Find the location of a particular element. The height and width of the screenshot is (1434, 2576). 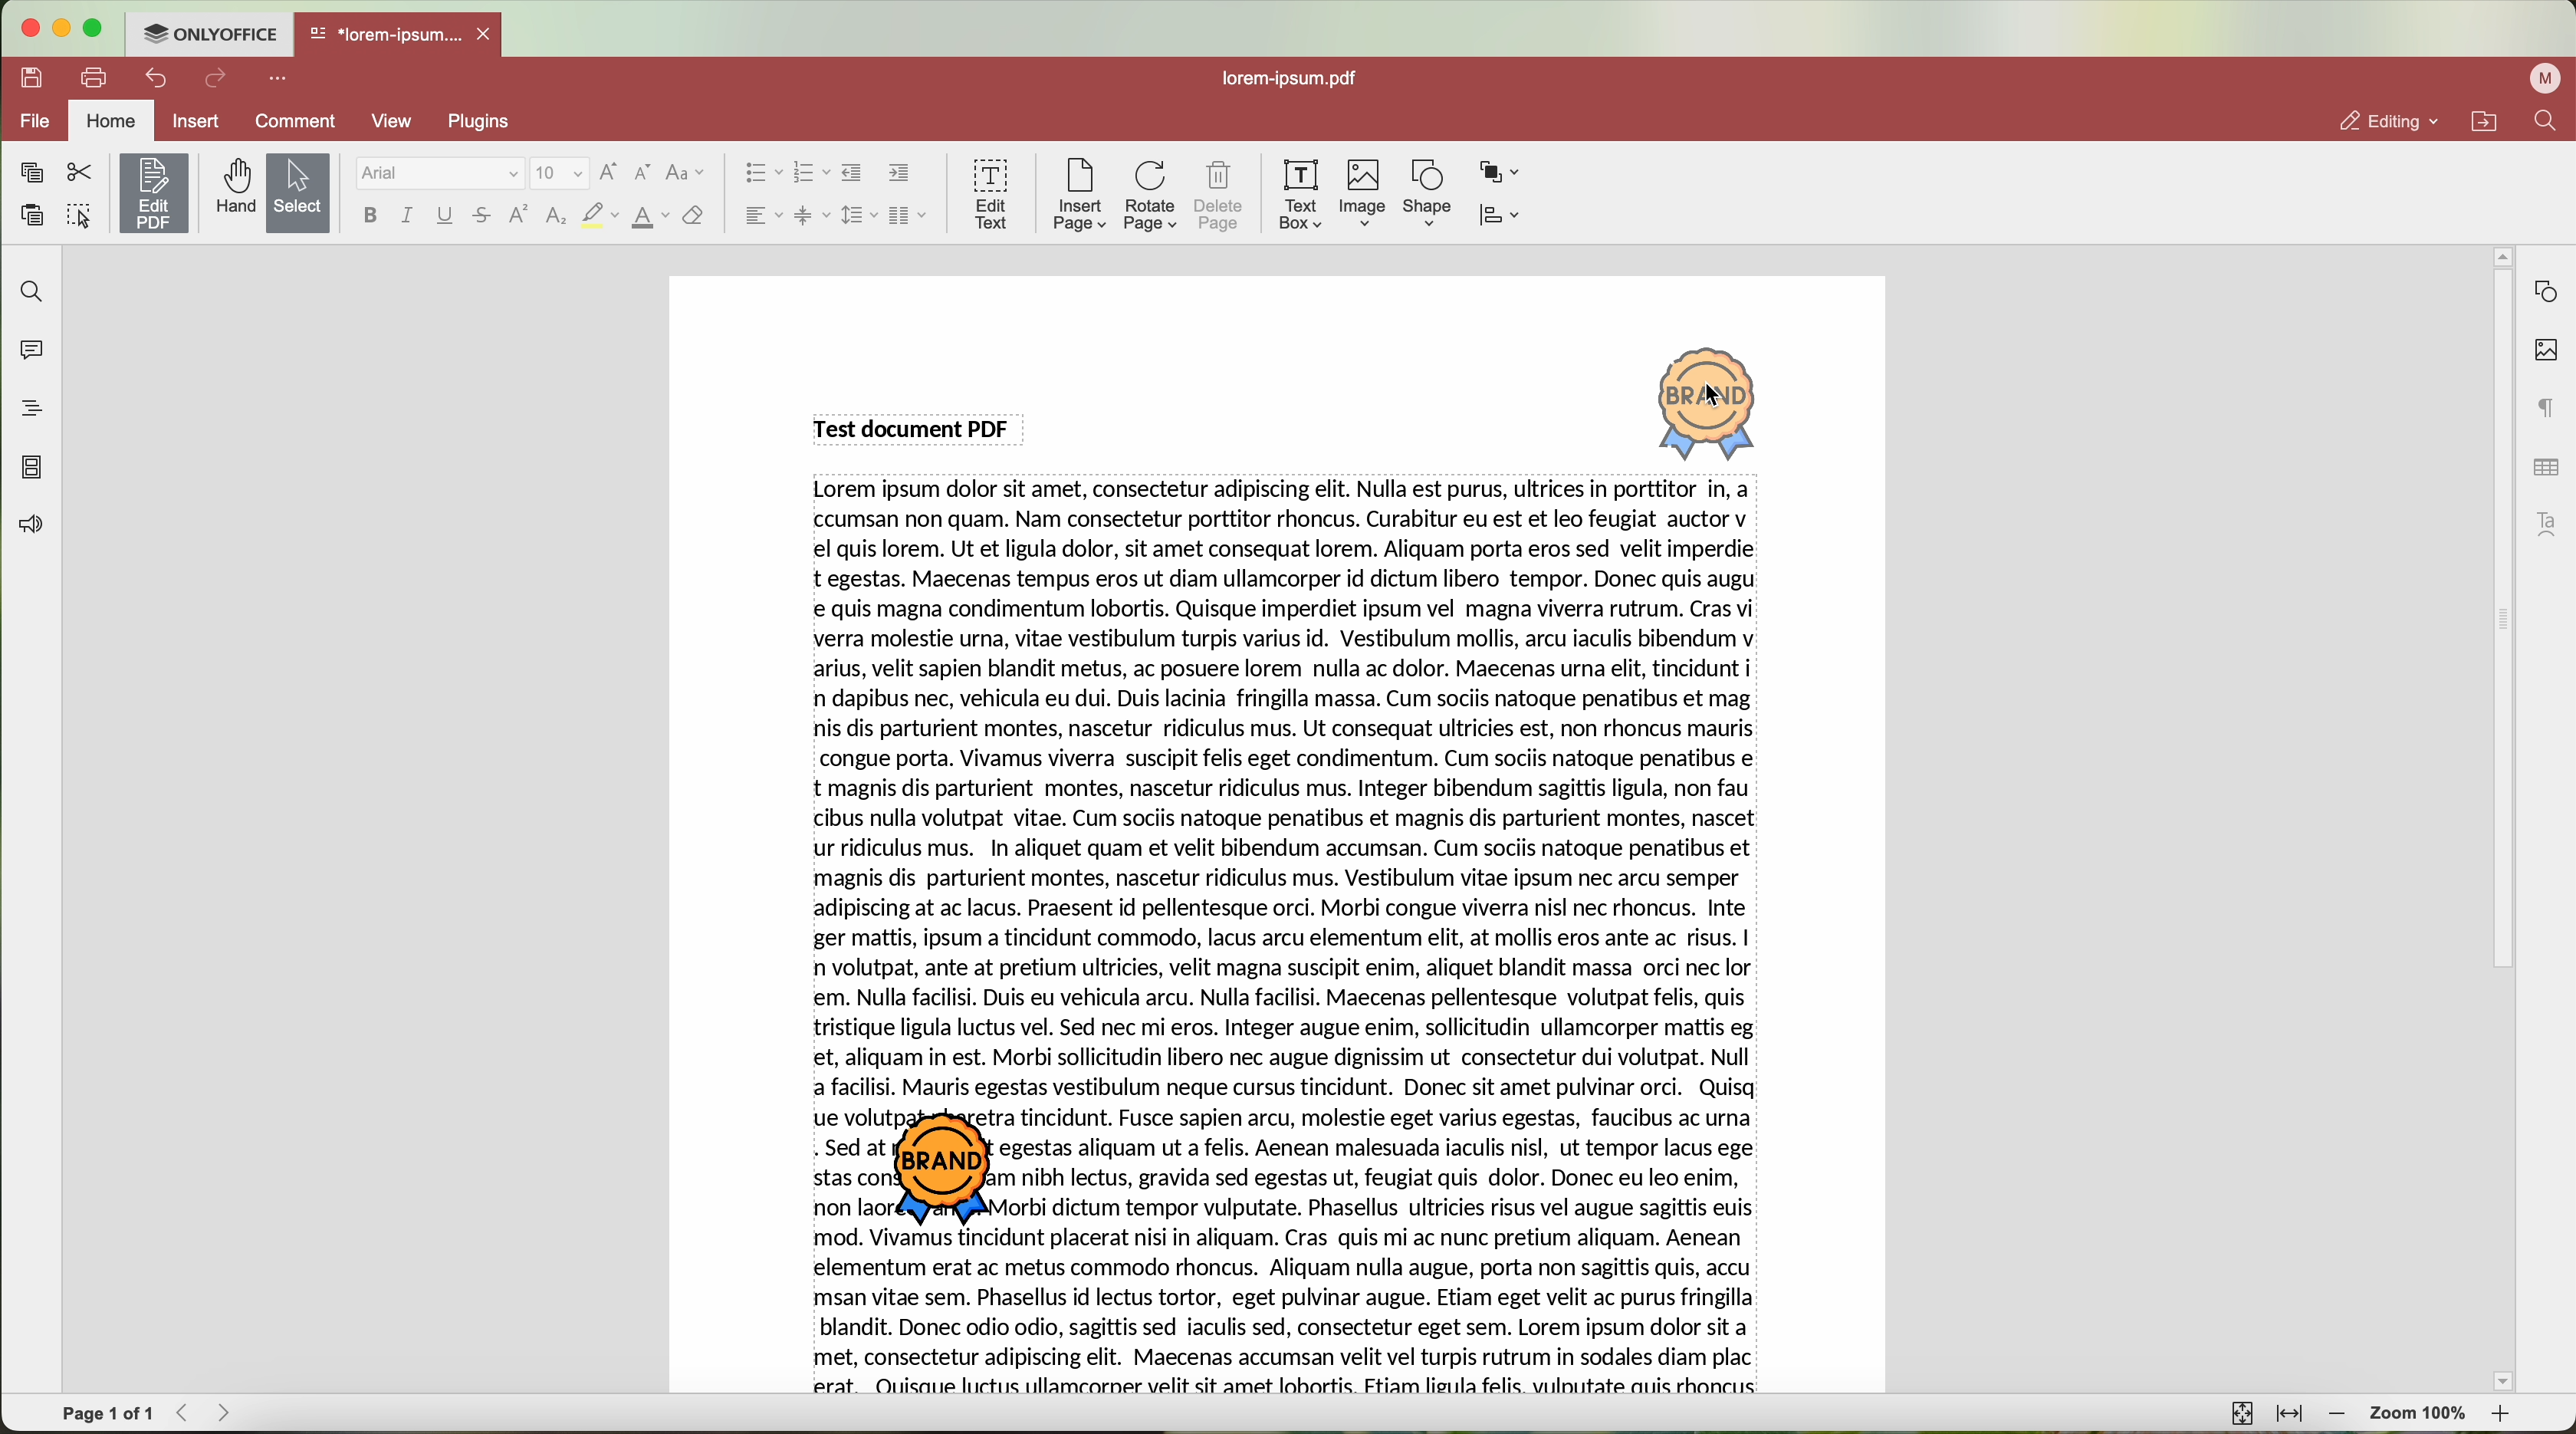

file is located at coordinates (31, 123).